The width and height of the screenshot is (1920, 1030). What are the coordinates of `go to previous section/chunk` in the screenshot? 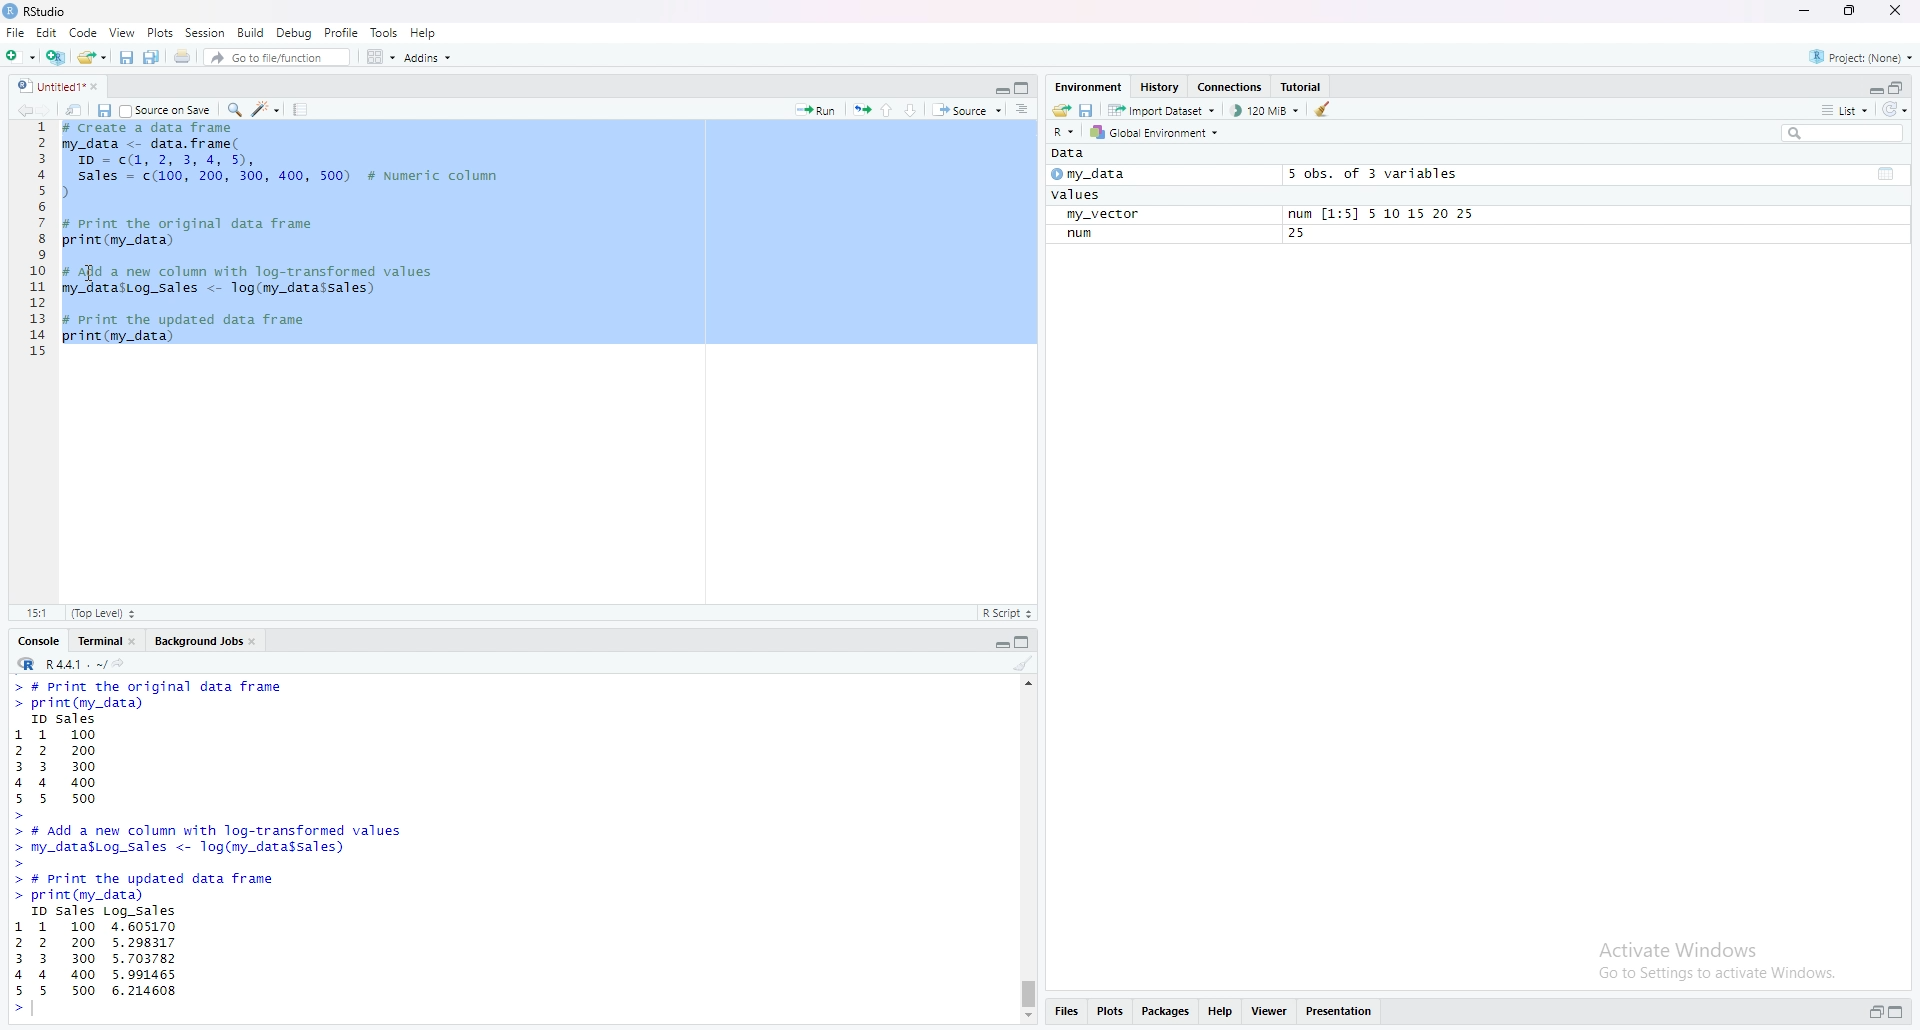 It's located at (890, 110).